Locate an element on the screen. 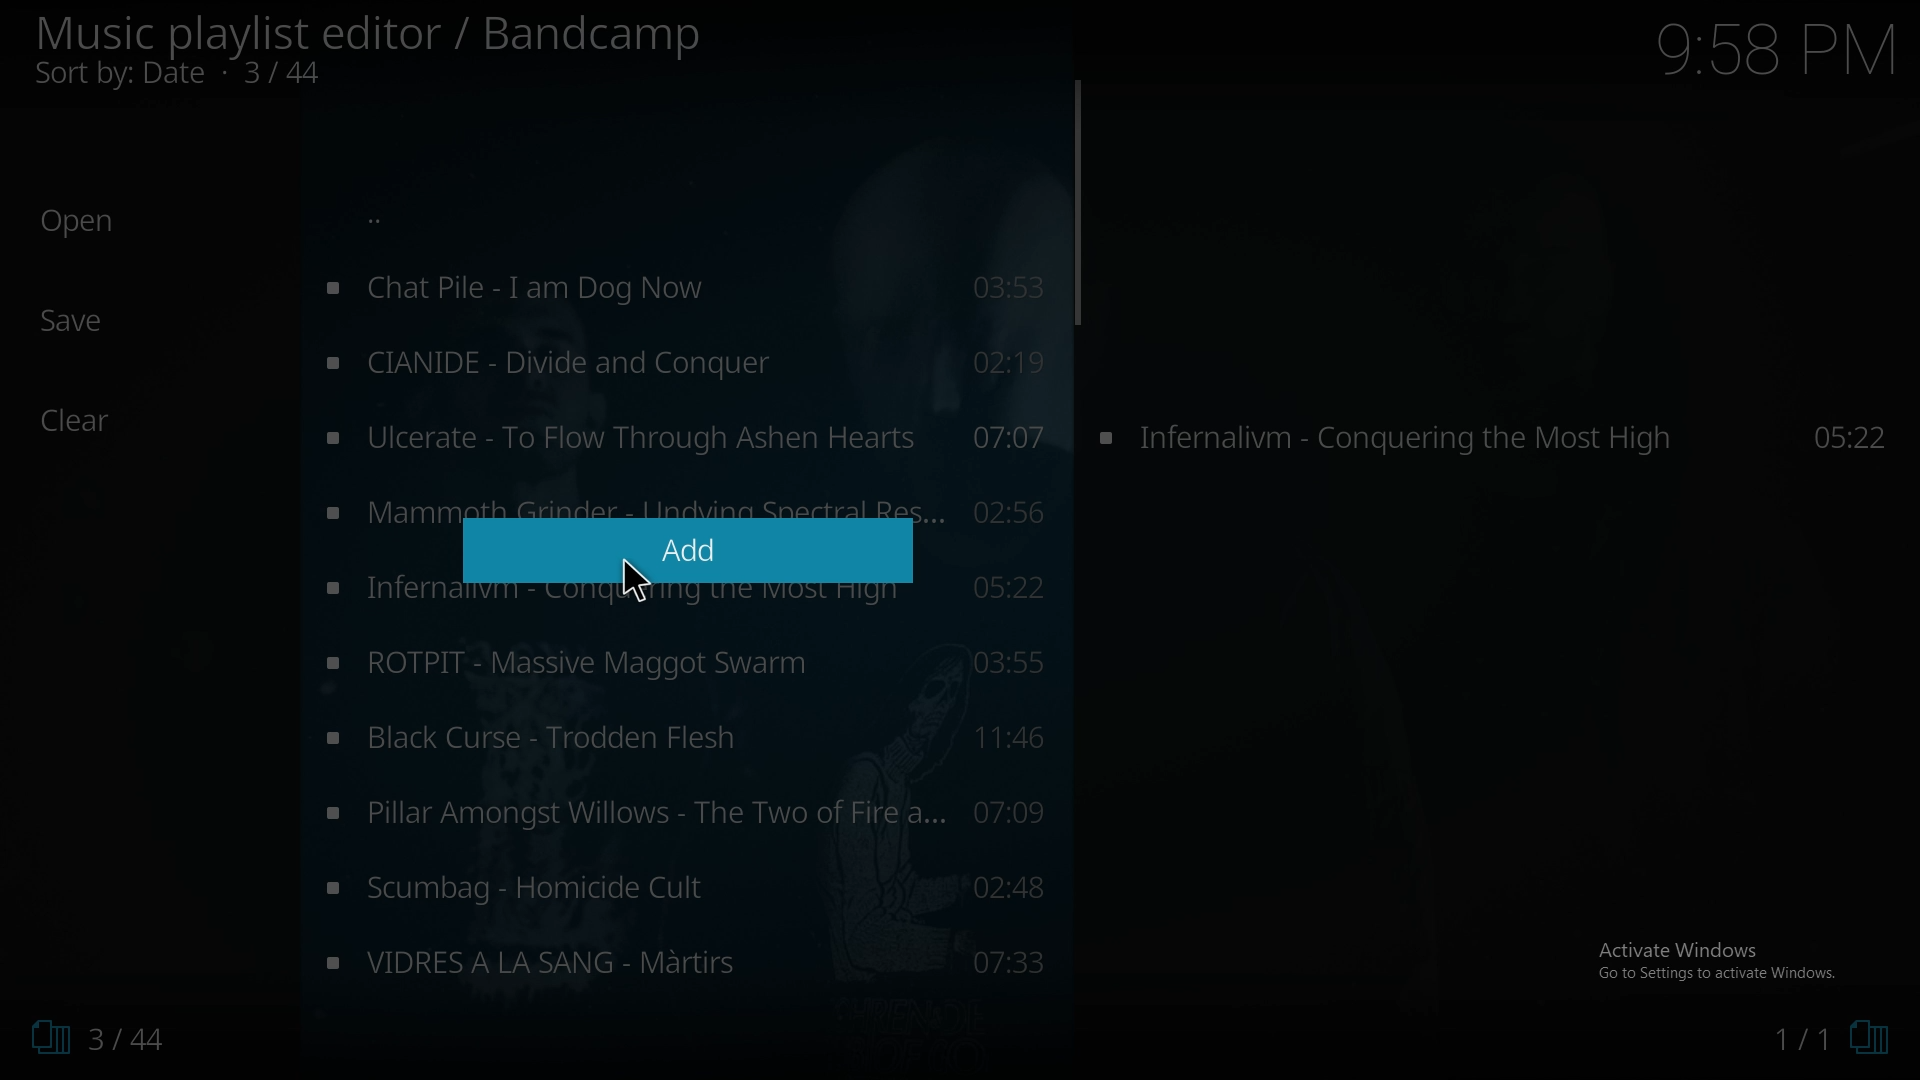 The height and width of the screenshot is (1080, 1920). Clear is located at coordinates (87, 421).